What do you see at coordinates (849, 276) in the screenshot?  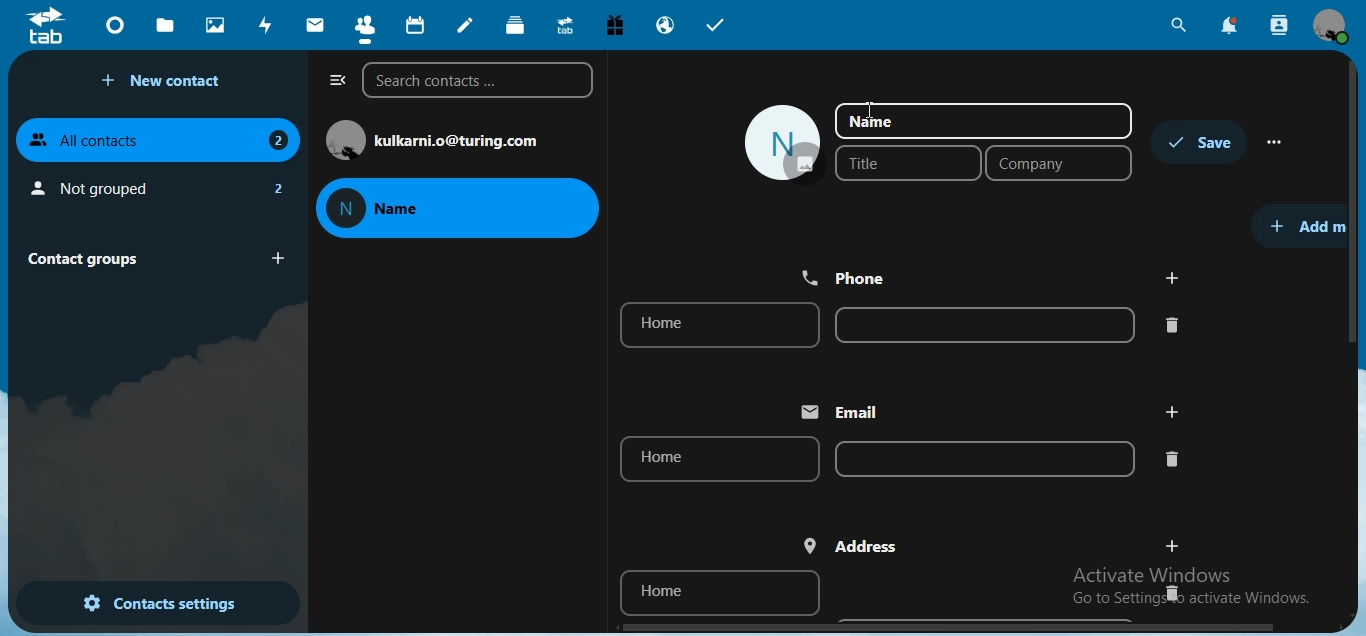 I see `phone` at bounding box center [849, 276].